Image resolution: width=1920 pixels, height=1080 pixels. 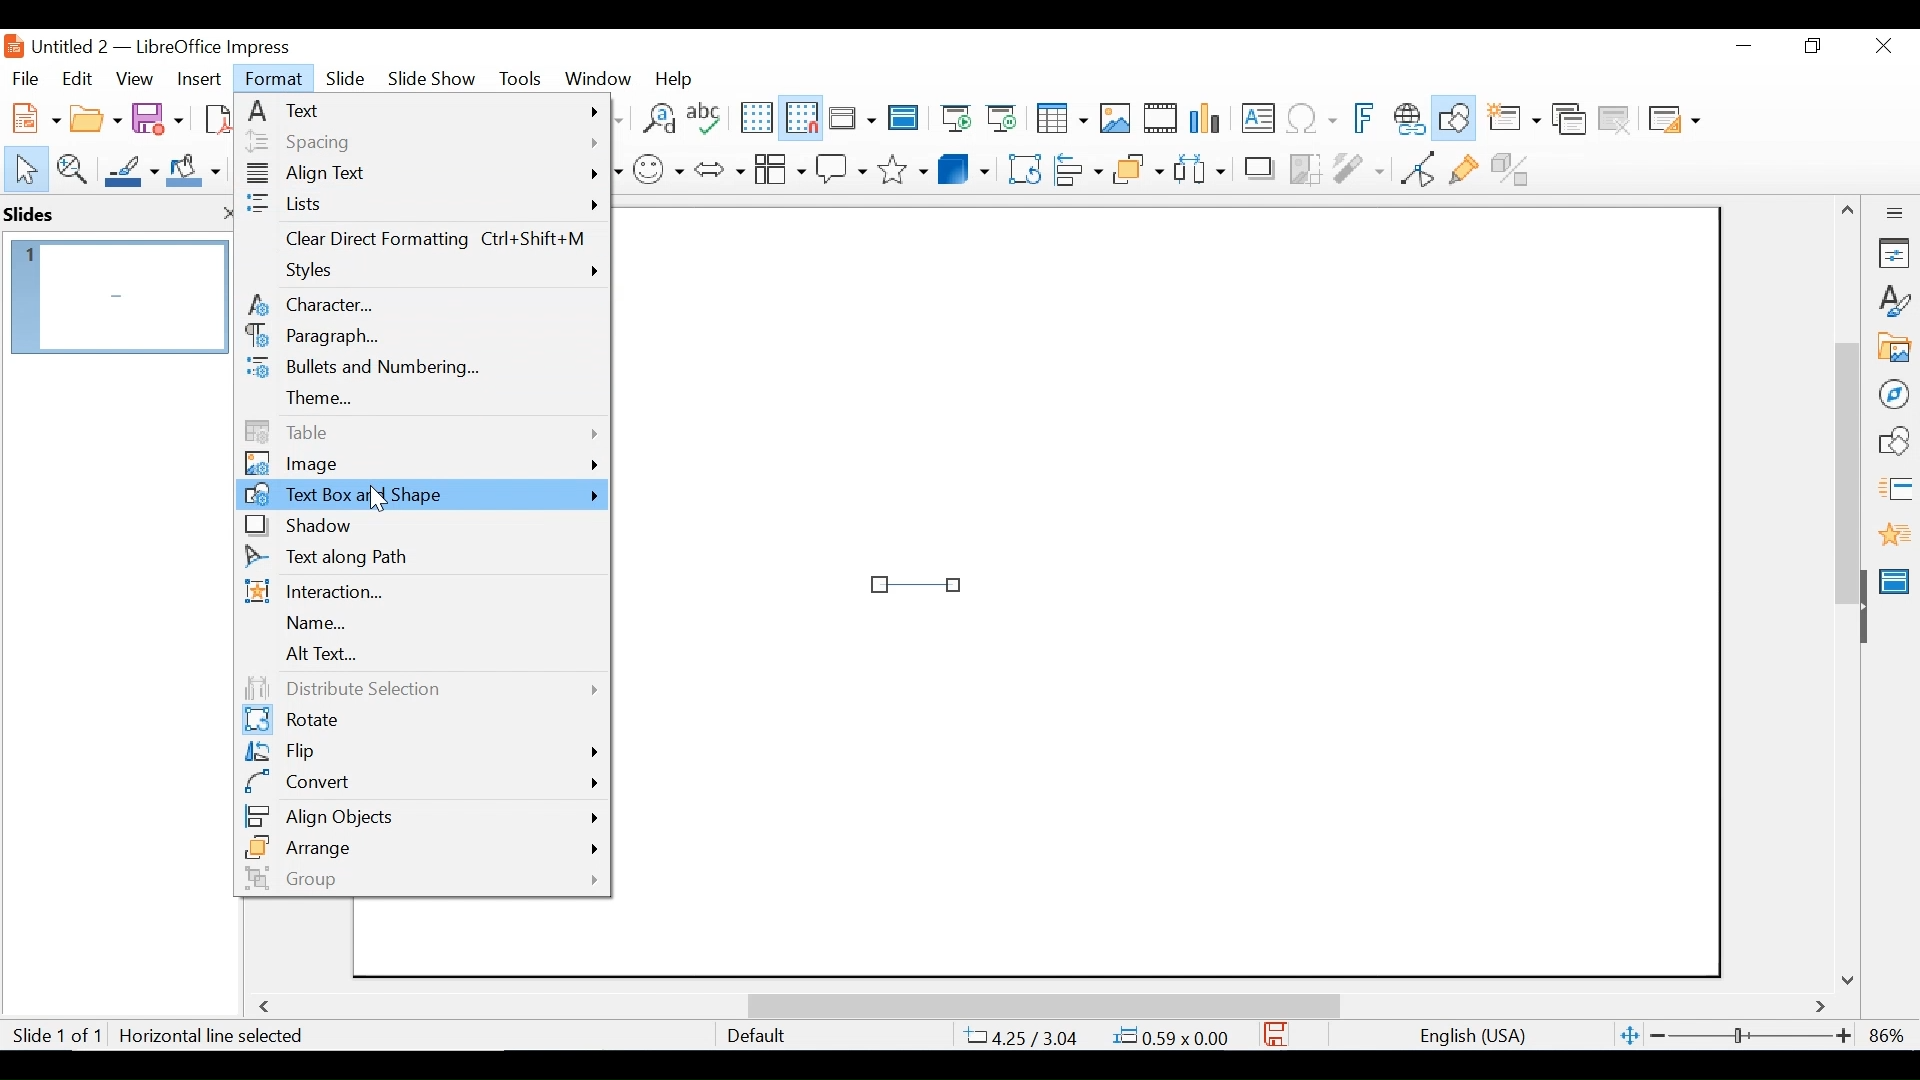 I want to click on image, so click(x=421, y=464).